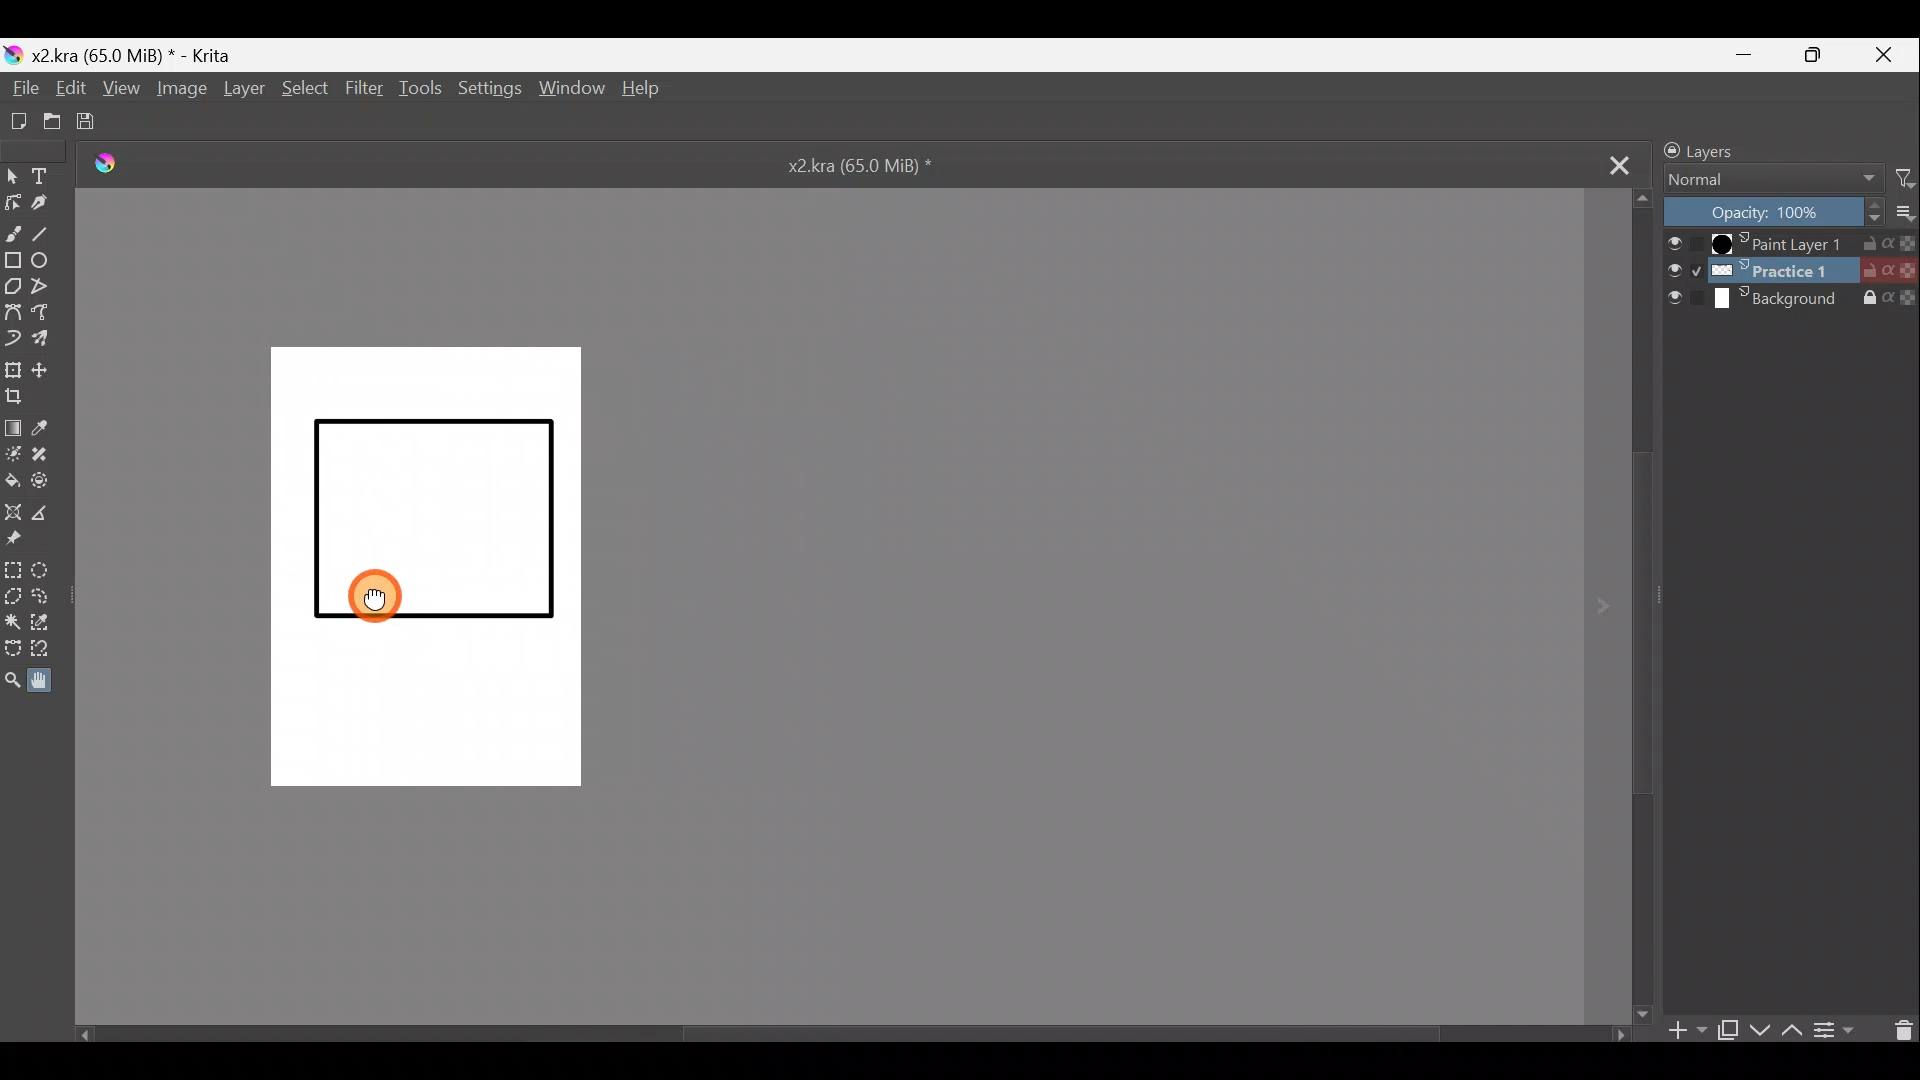  I want to click on Delete a layer, so click(1898, 1029).